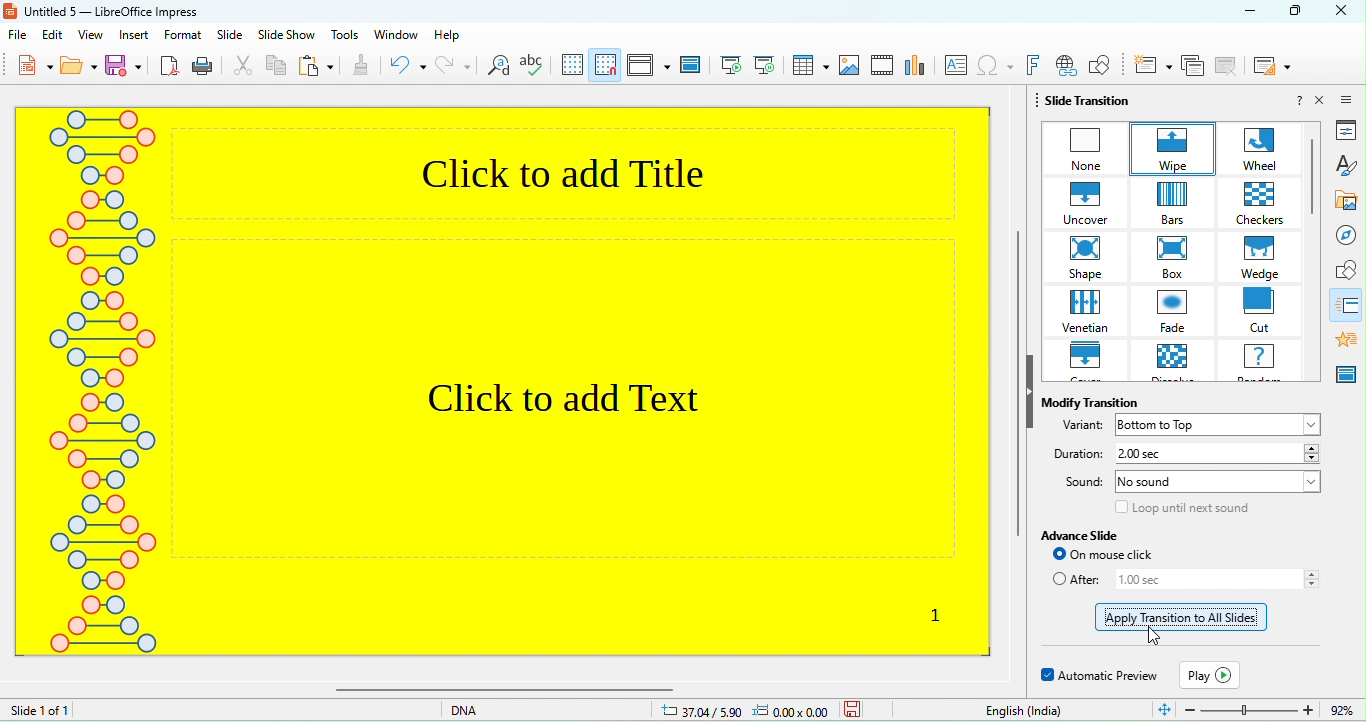 The image size is (1366, 722). I want to click on shape, so click(1342, 268).